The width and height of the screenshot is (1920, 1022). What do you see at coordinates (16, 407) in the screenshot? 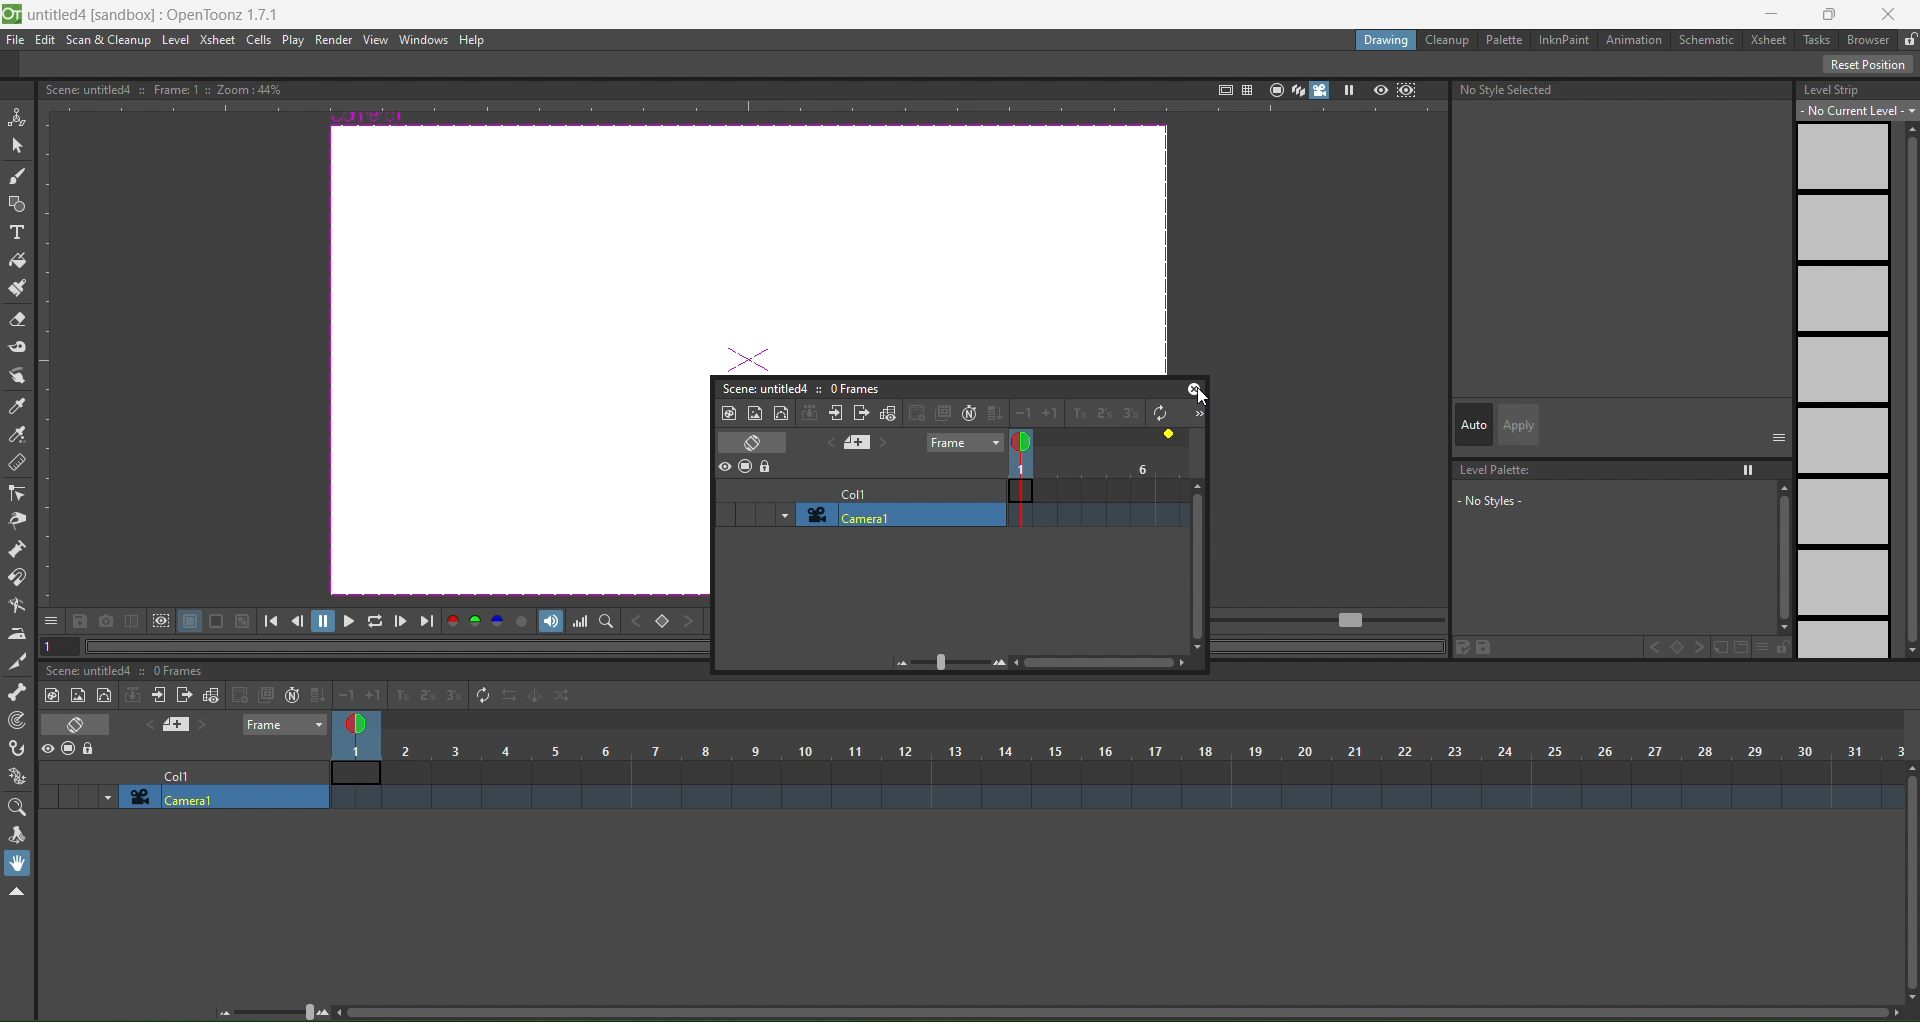
I see `style picker tool` at bounding box center [16, 407].